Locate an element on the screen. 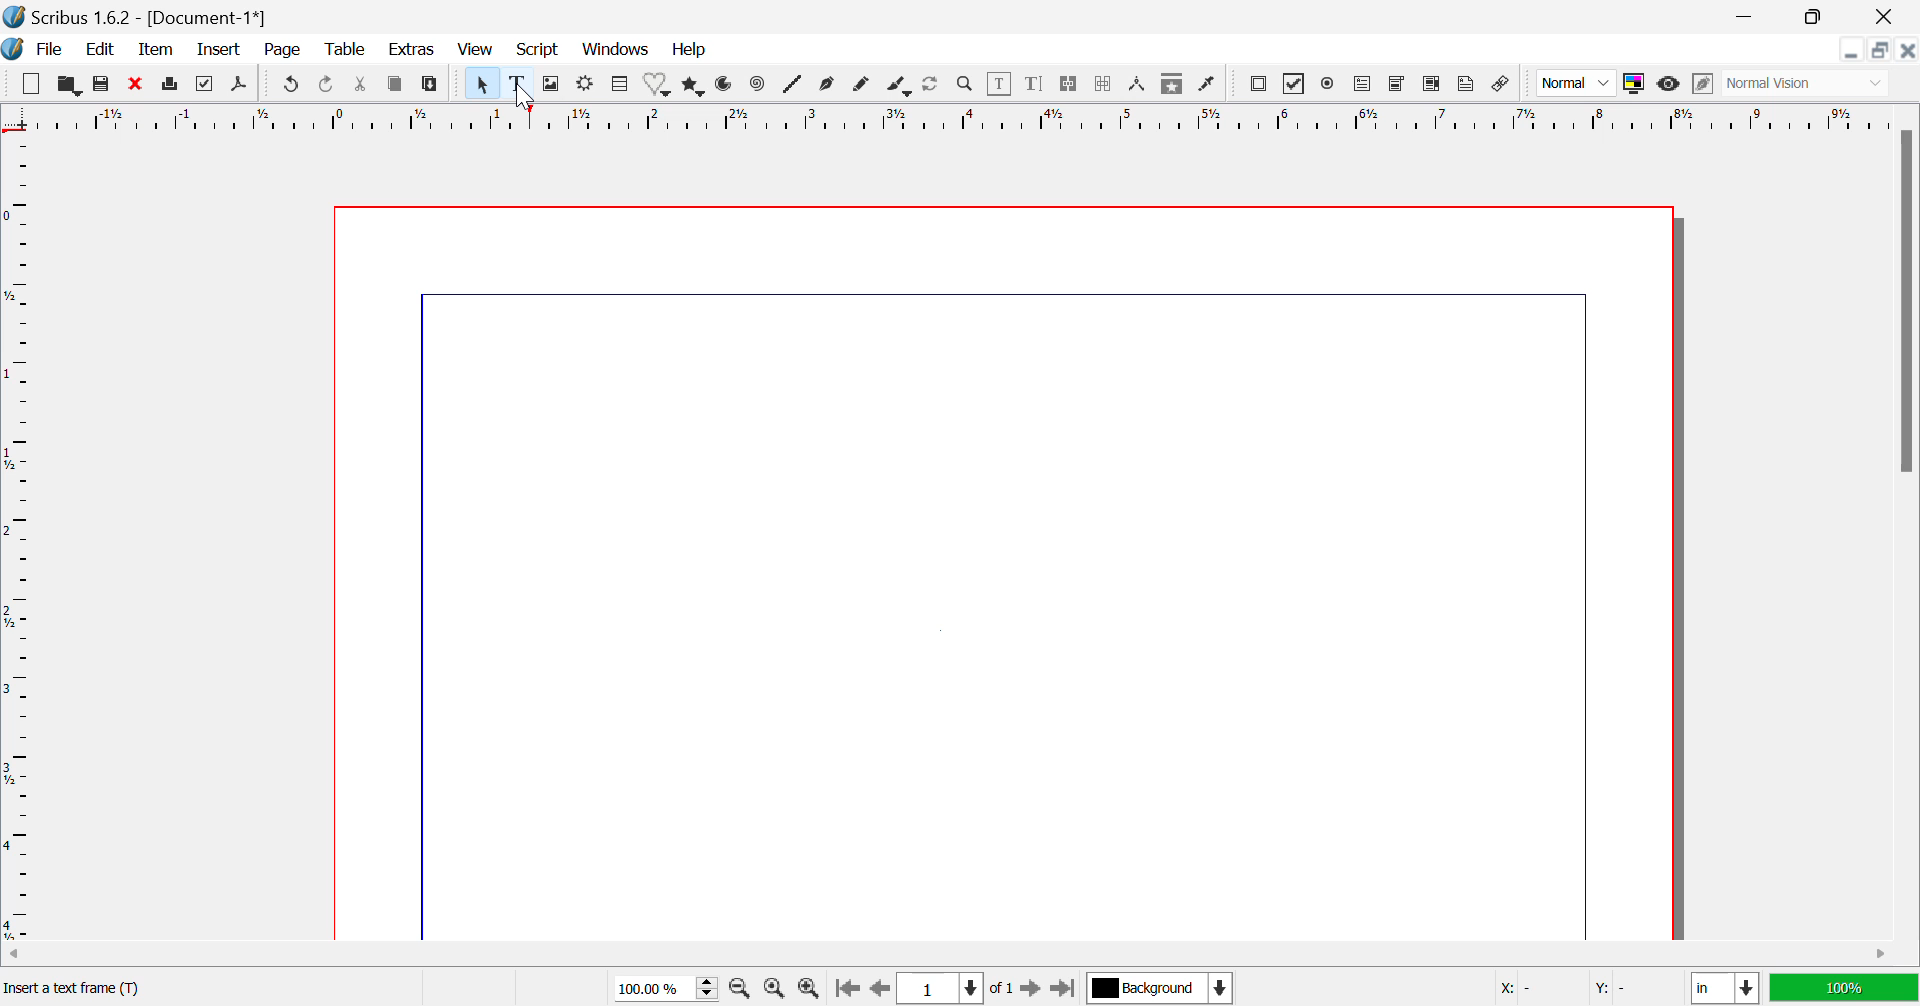  Link annotation is located at coordinates (1505, 85).